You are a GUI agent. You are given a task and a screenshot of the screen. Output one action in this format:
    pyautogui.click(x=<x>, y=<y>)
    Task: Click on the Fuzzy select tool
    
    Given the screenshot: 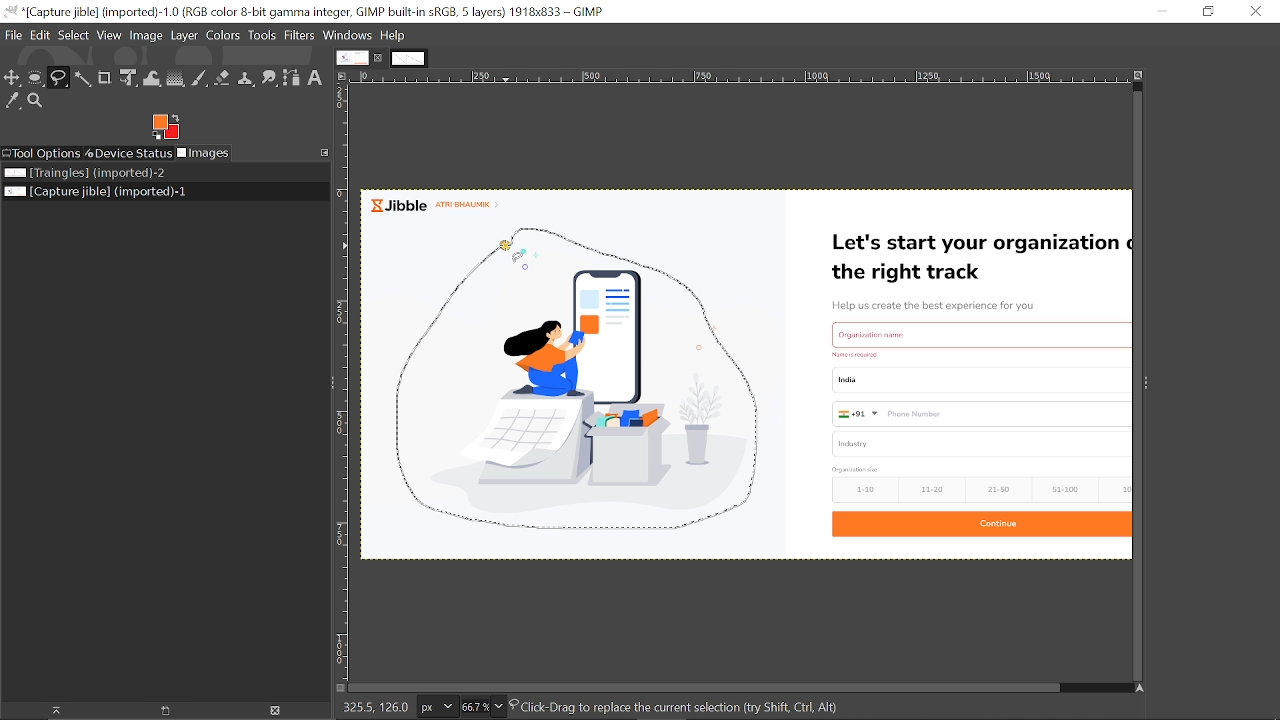 What is the action you would take?
    pyautogui.click(x=84, y=79)
    